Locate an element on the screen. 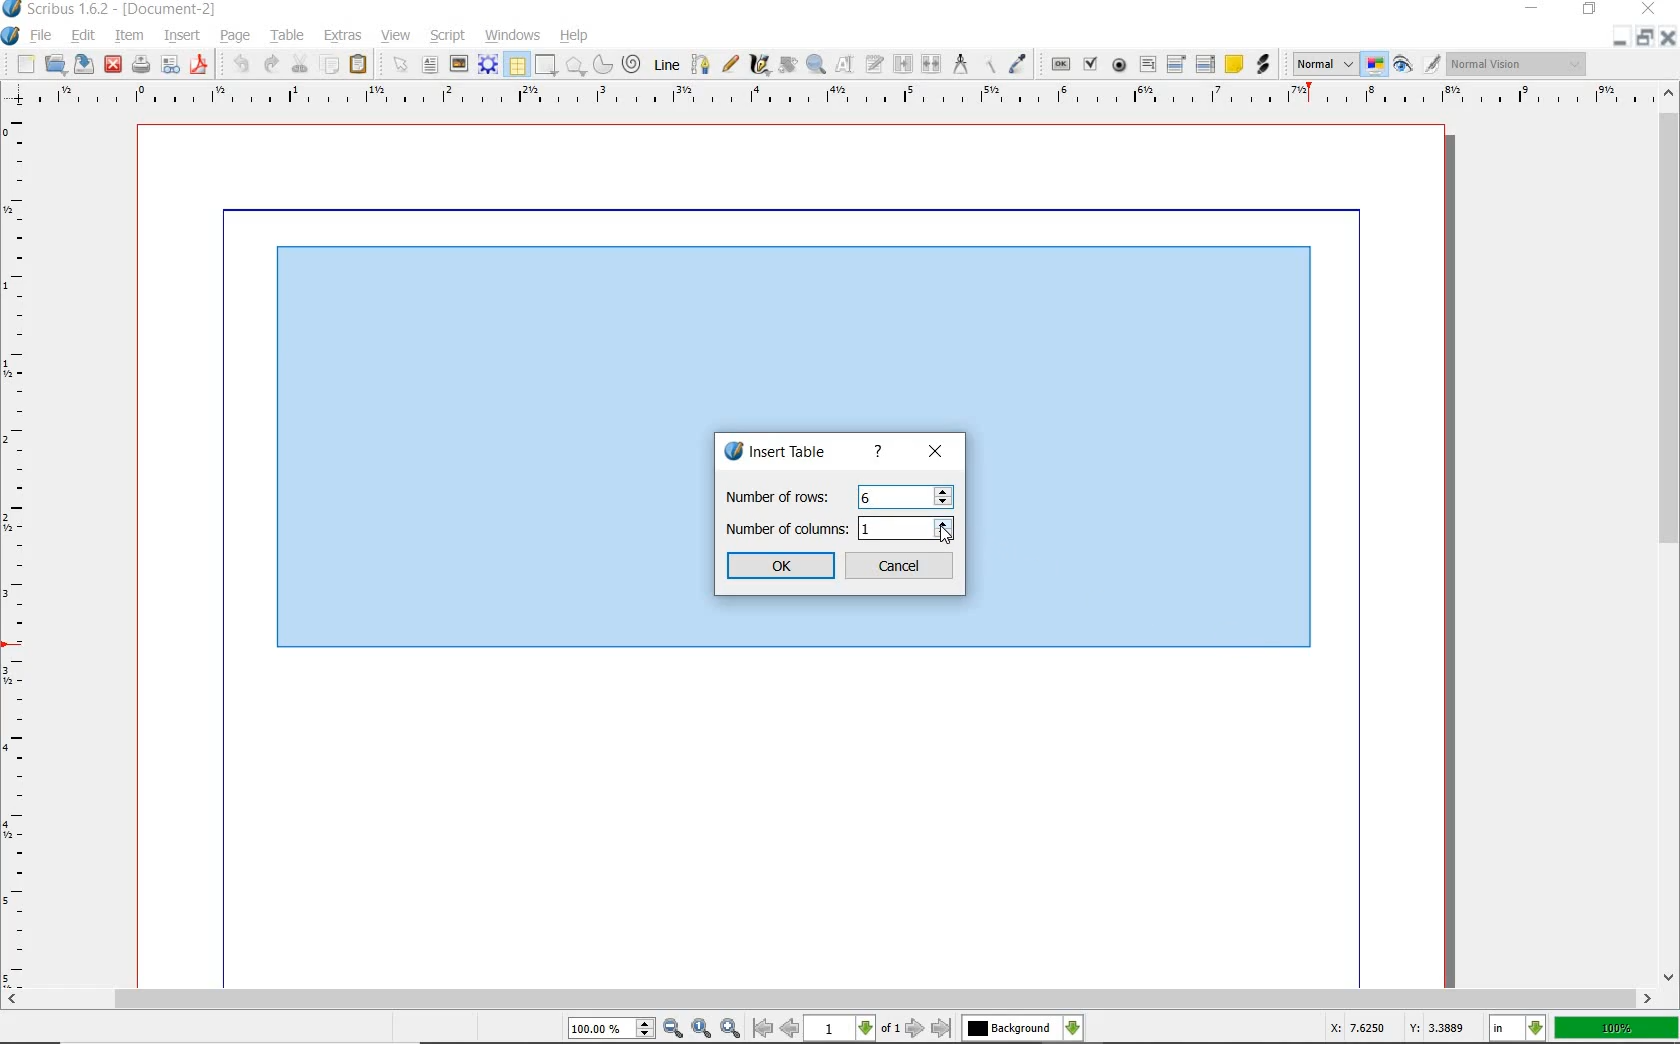  extras is located at coordinates (341, 36).